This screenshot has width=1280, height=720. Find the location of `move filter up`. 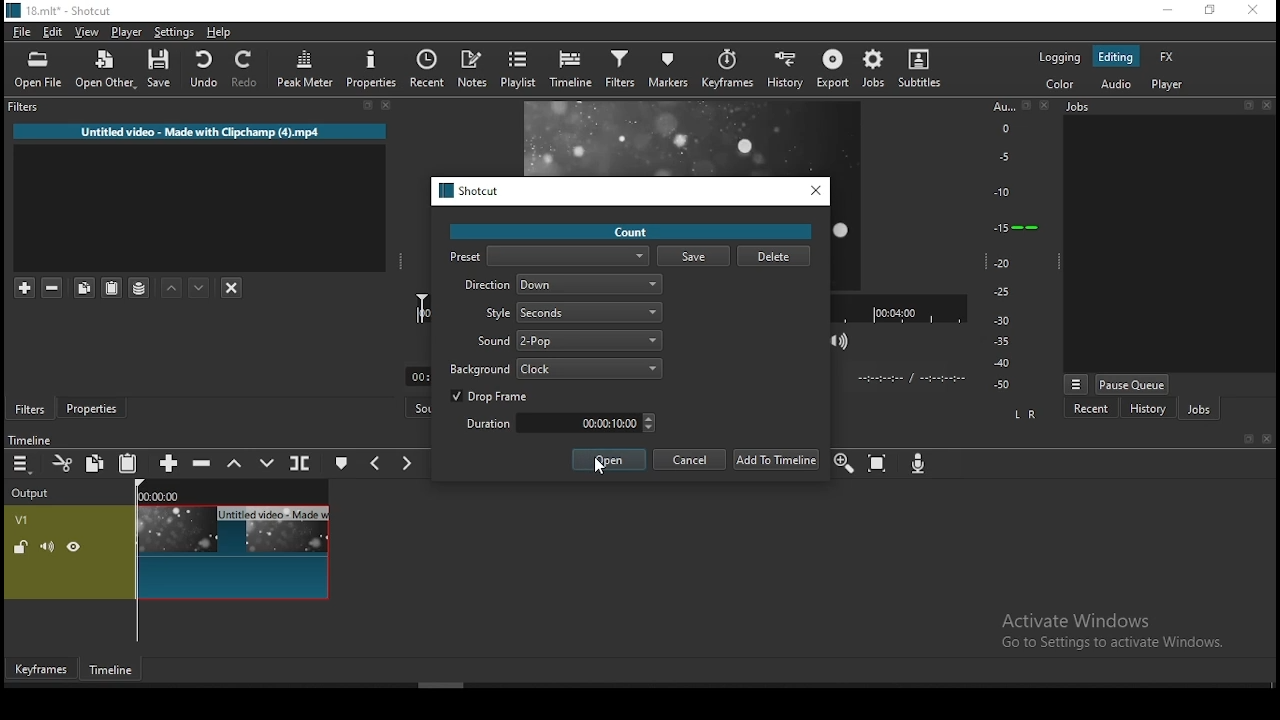

move filter up is located at coordinates (170, 285).